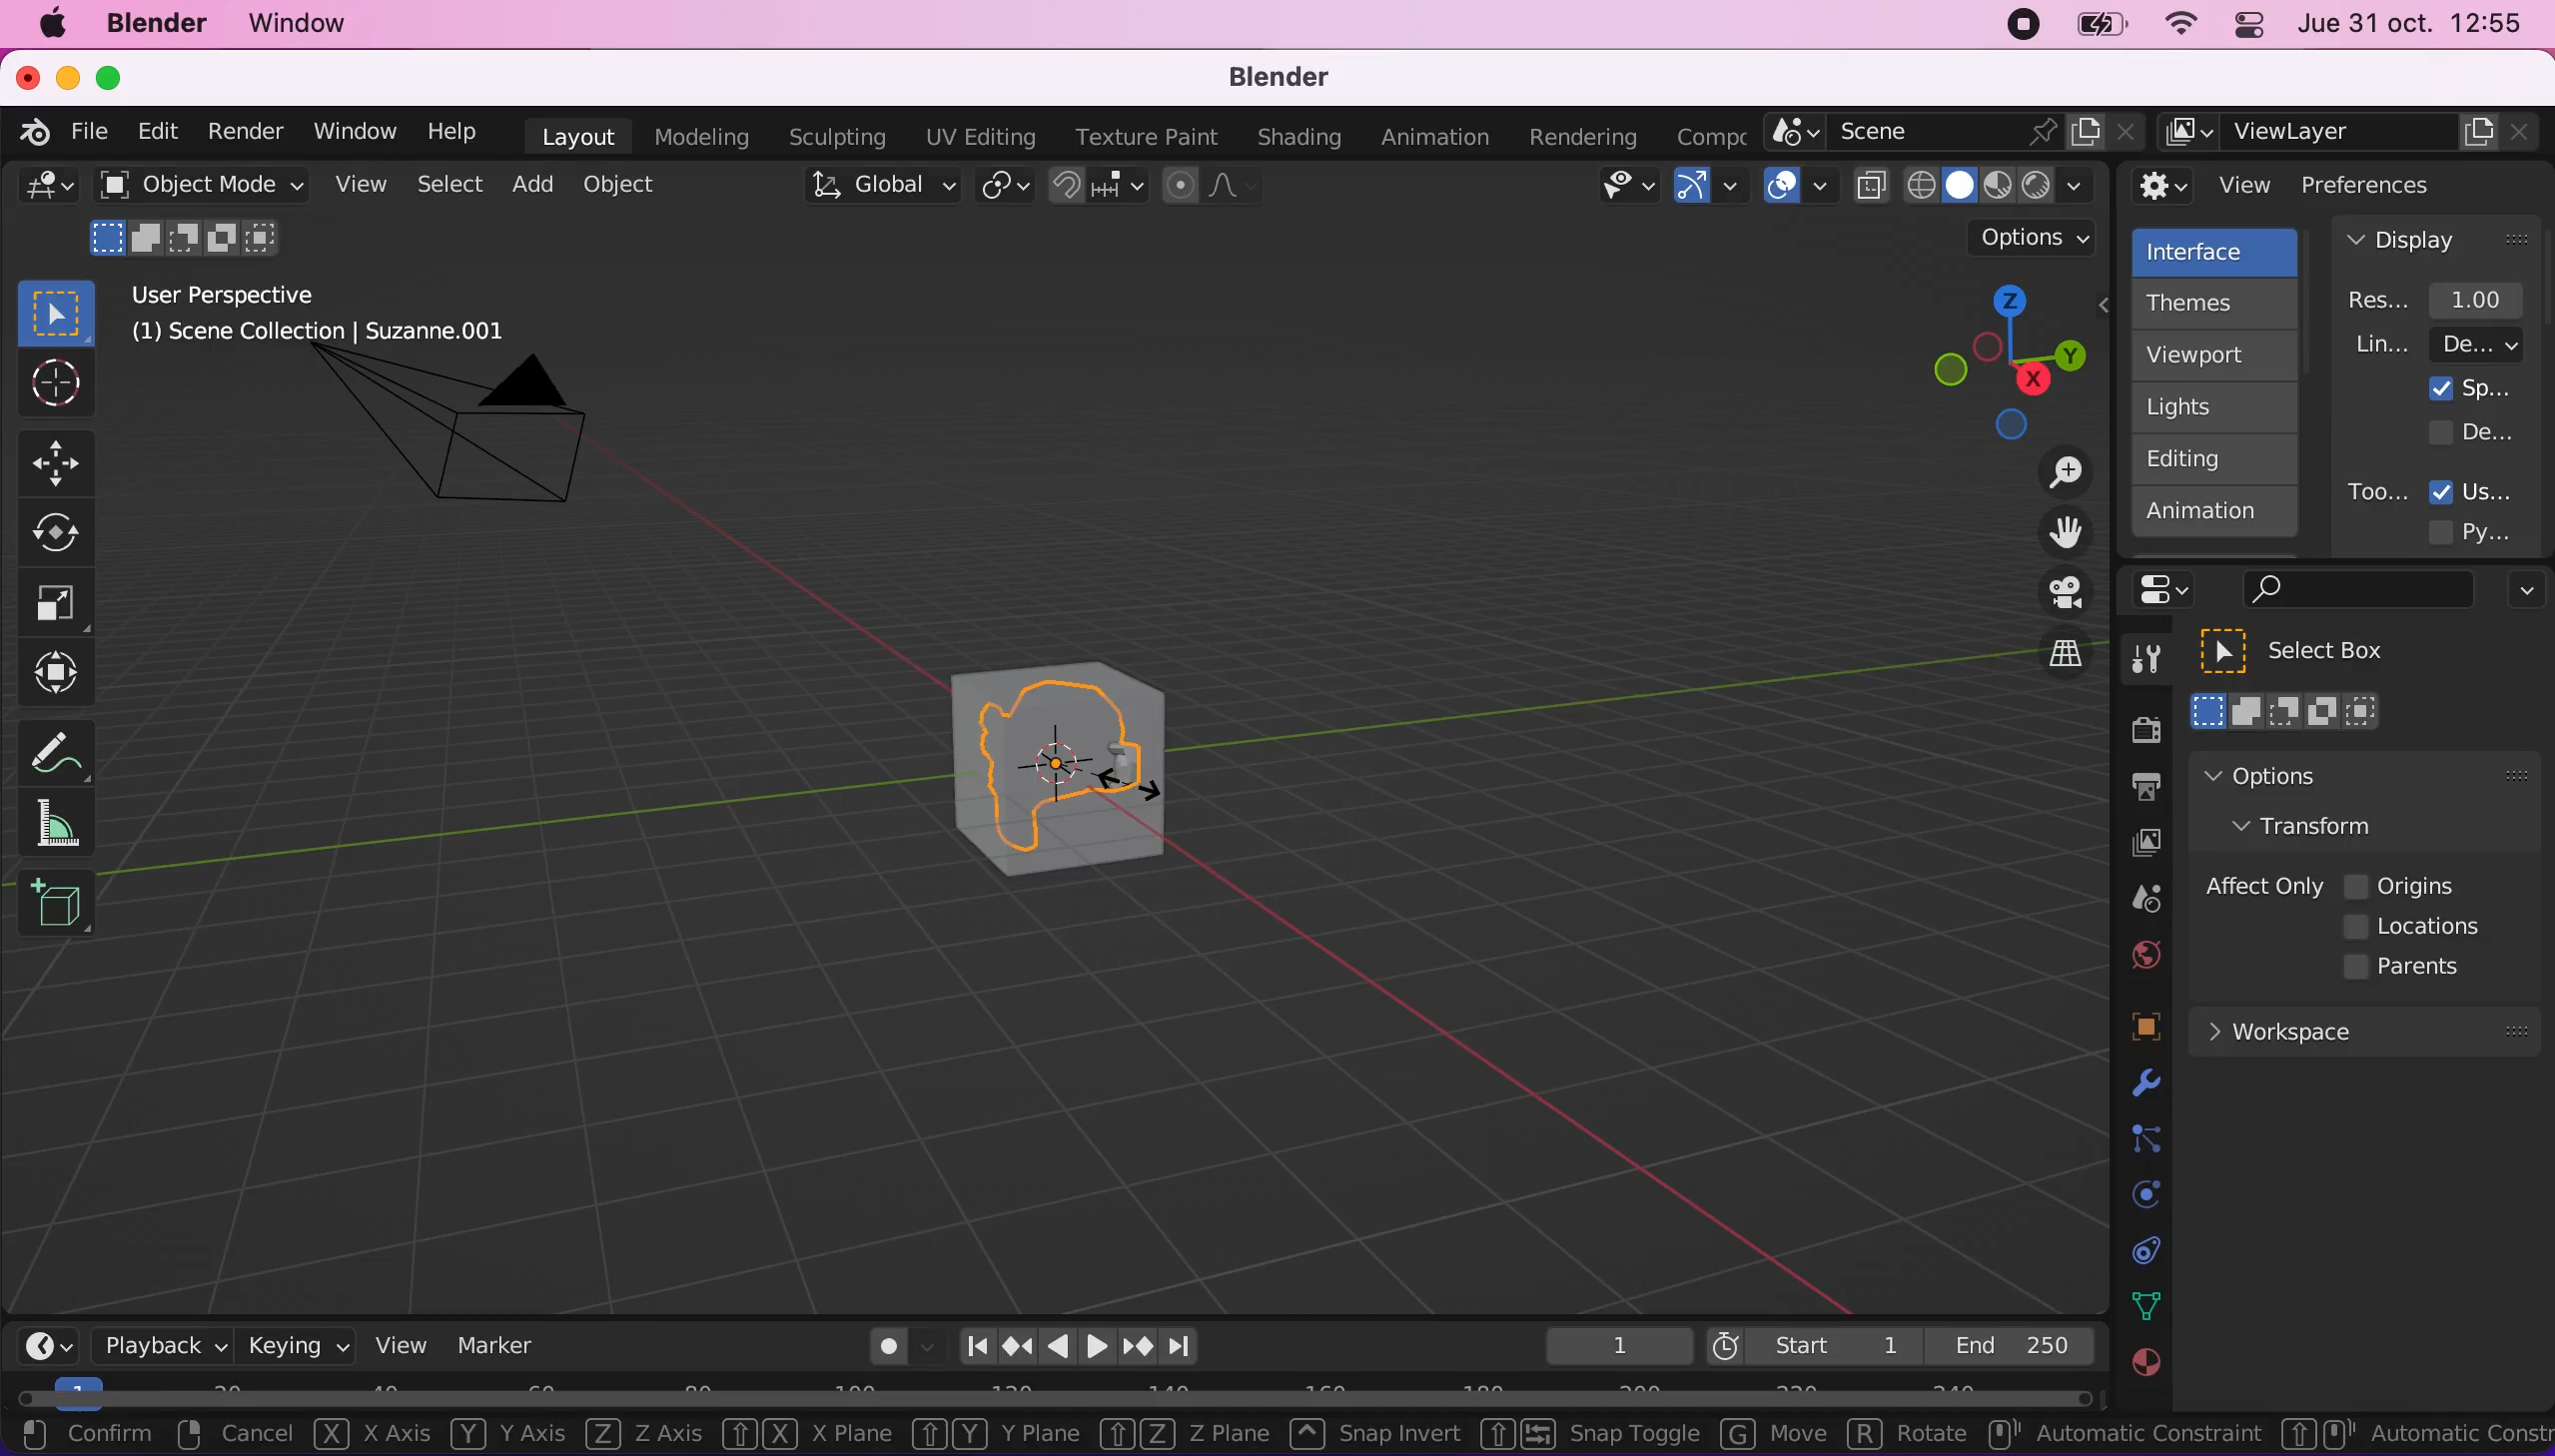 This screenshot has height=1456, width=2555. Describe the element at coordinates (2094, 30) in the screenshot. I see `battery` at that location.